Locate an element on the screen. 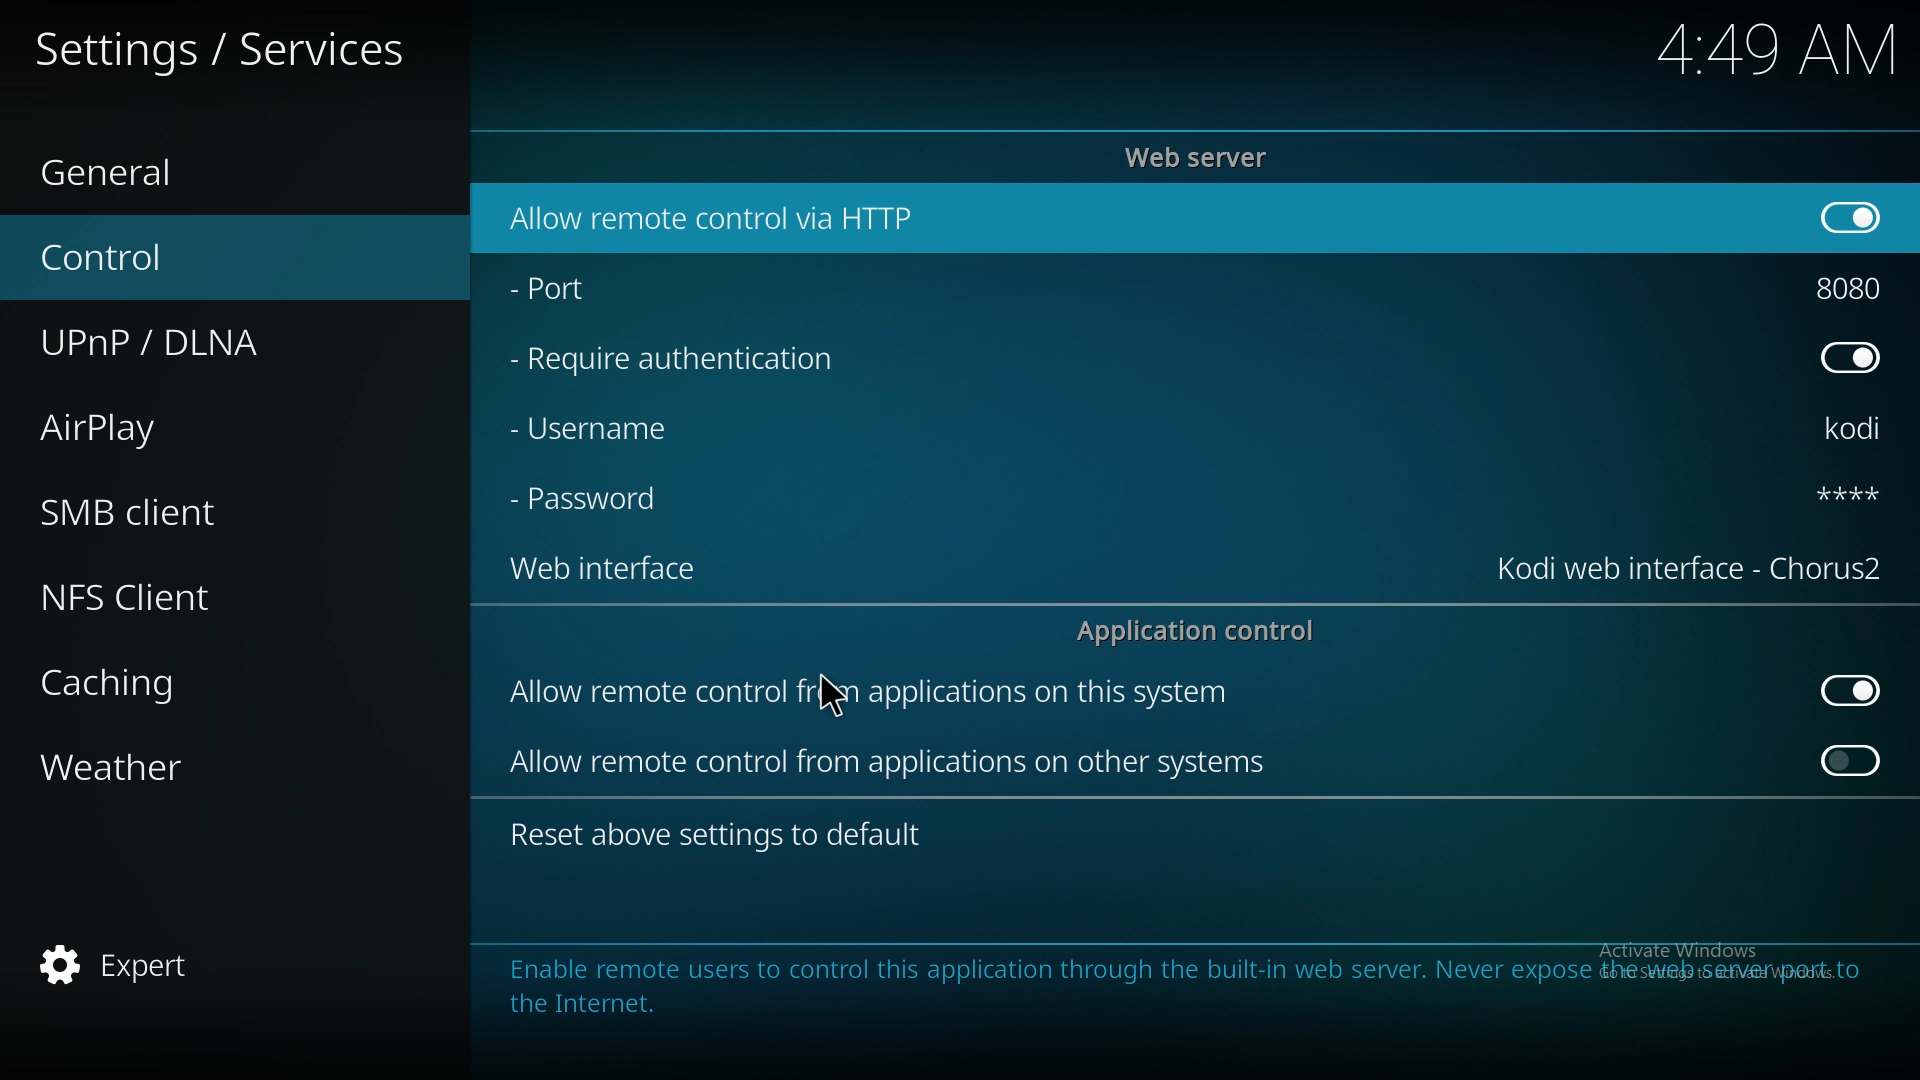  reset settings is located at coordinates (722, 833).